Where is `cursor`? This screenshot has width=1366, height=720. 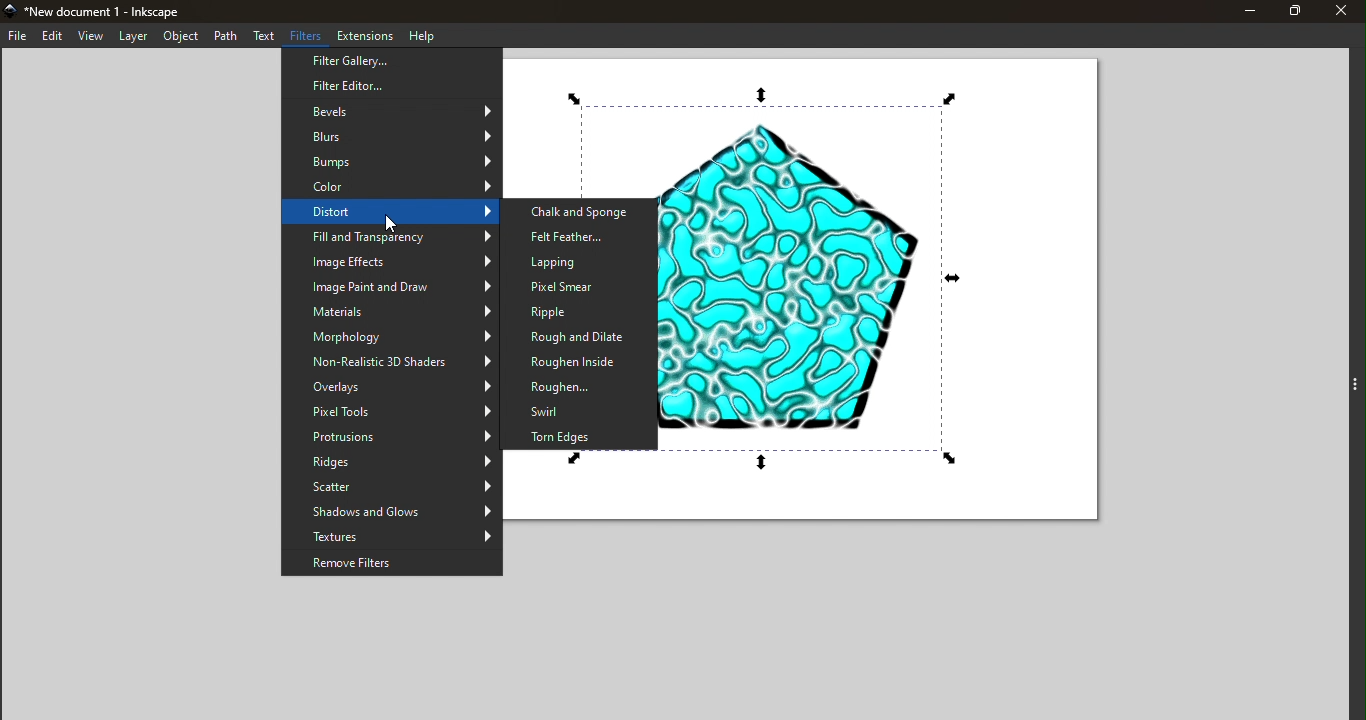
cursor is located at coordinates (393, 224).